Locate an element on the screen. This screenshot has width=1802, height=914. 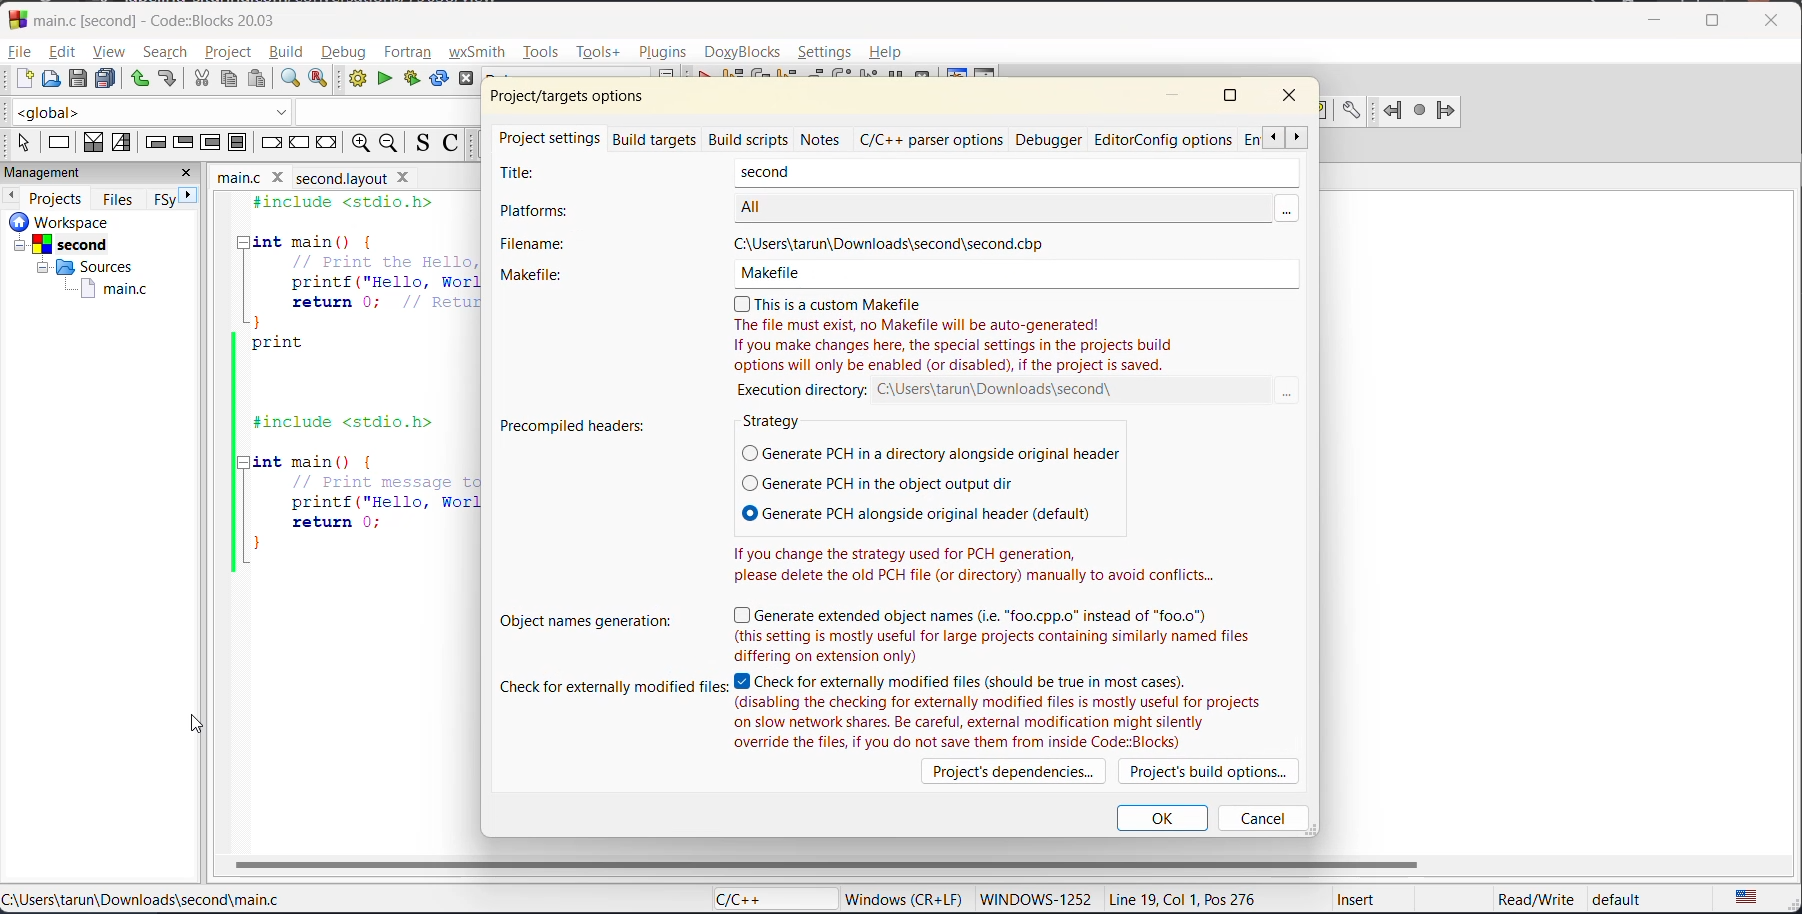
break instruction is located at coordinates (273, 143).